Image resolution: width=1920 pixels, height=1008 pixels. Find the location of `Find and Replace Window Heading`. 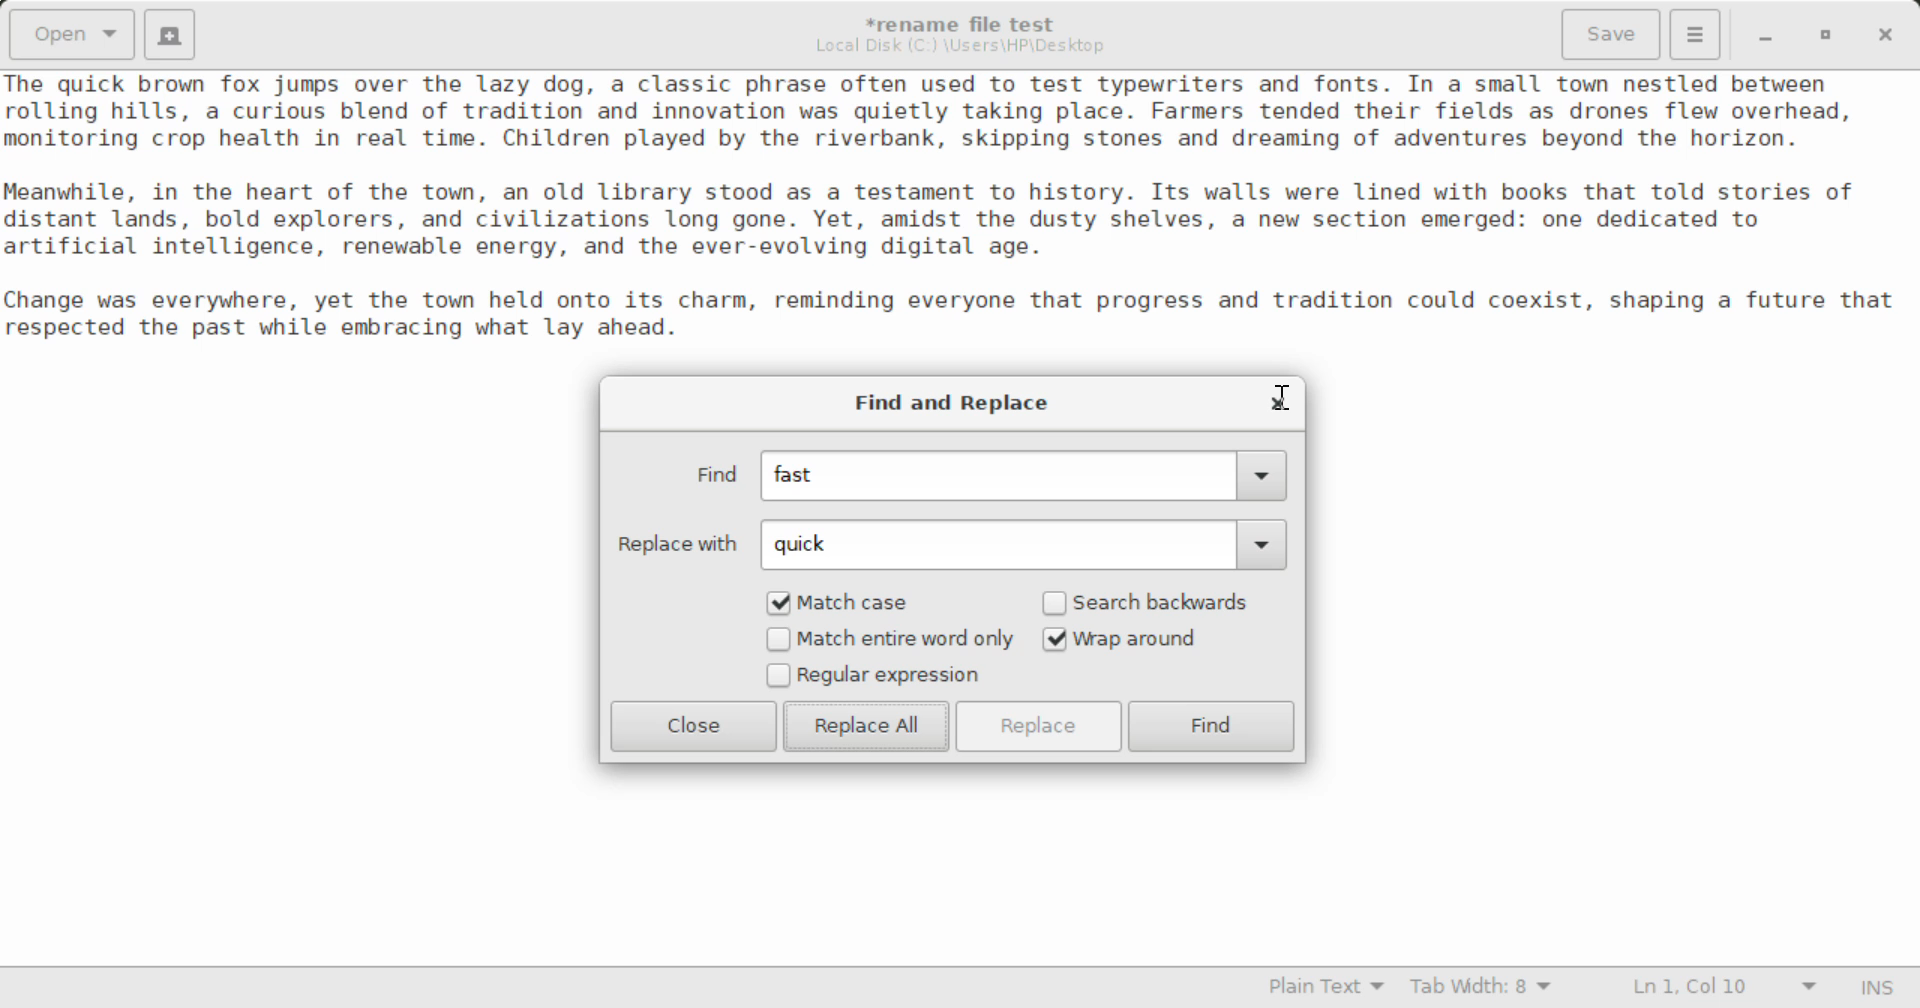

Find and Replace Window Heading is located at coordinates (954, 404).